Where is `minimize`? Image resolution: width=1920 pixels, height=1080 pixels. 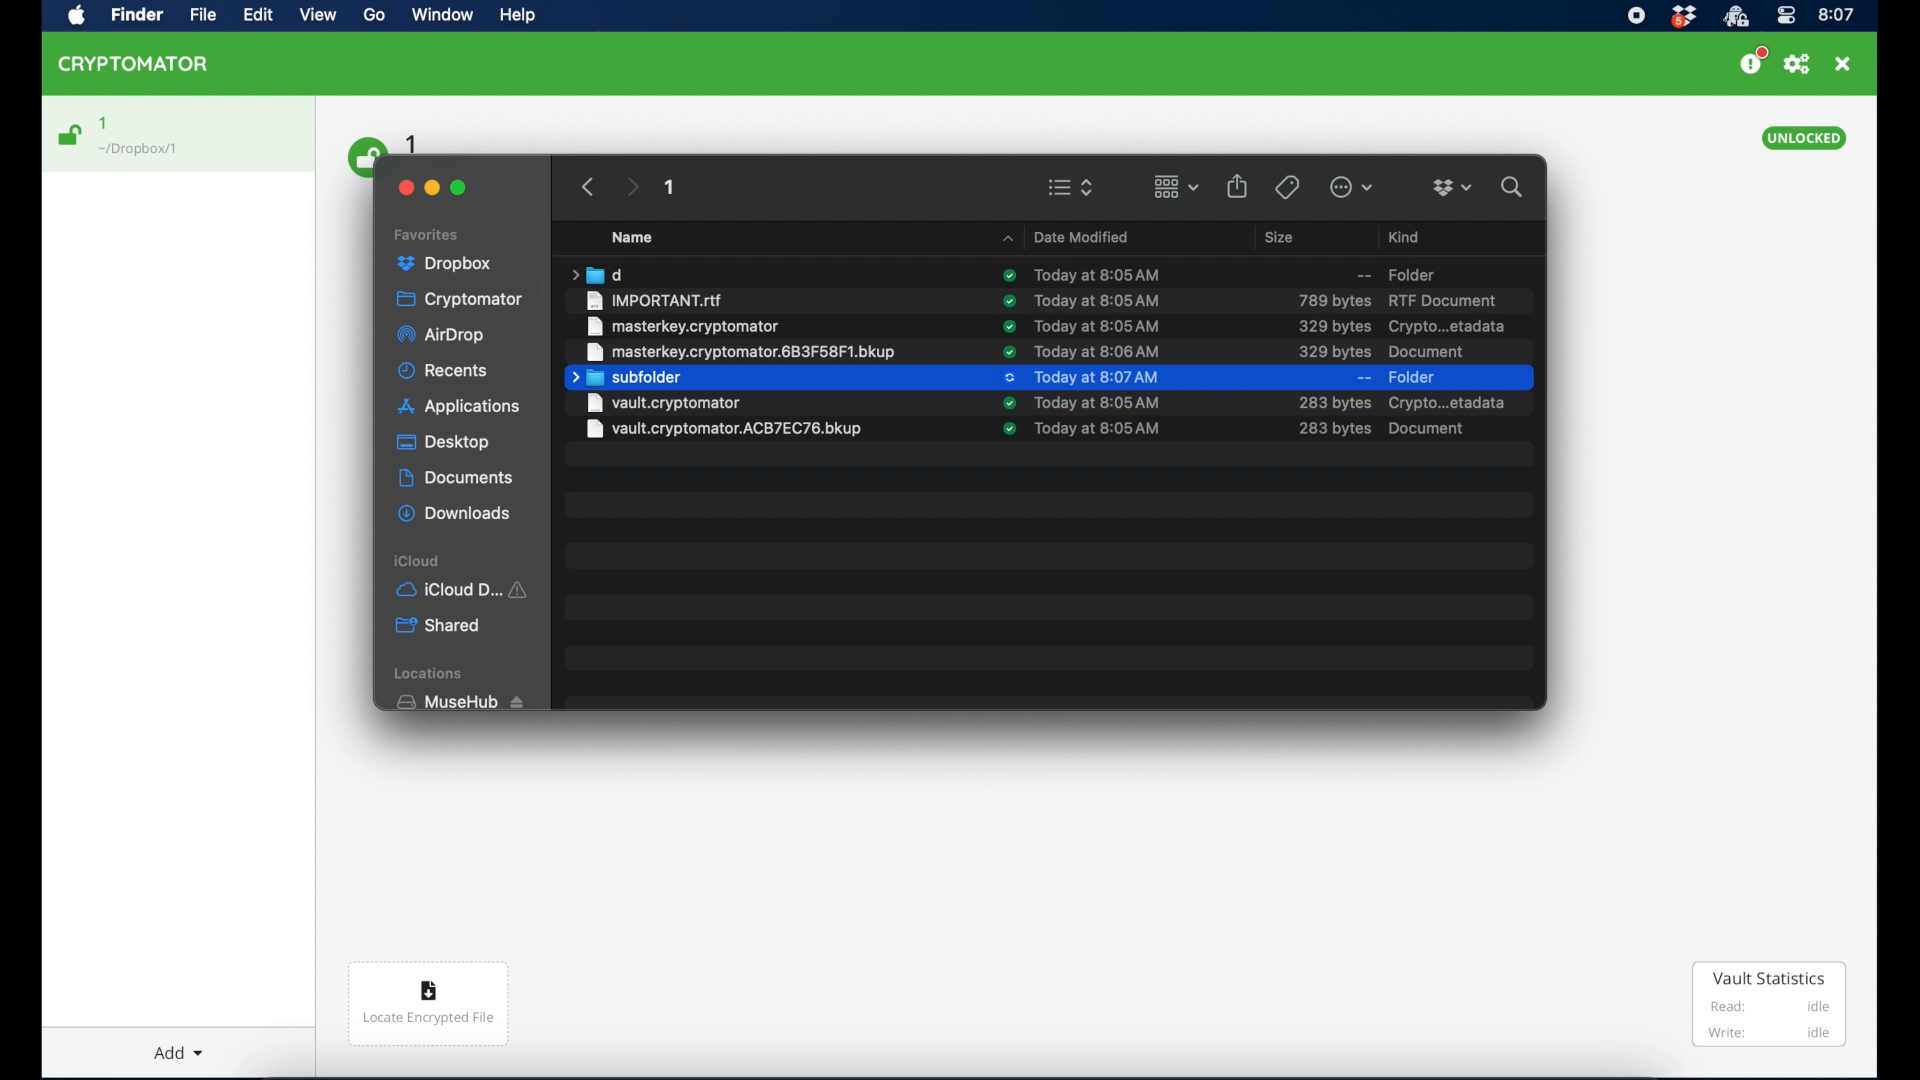
minimize is located at coordinates (434, 186).